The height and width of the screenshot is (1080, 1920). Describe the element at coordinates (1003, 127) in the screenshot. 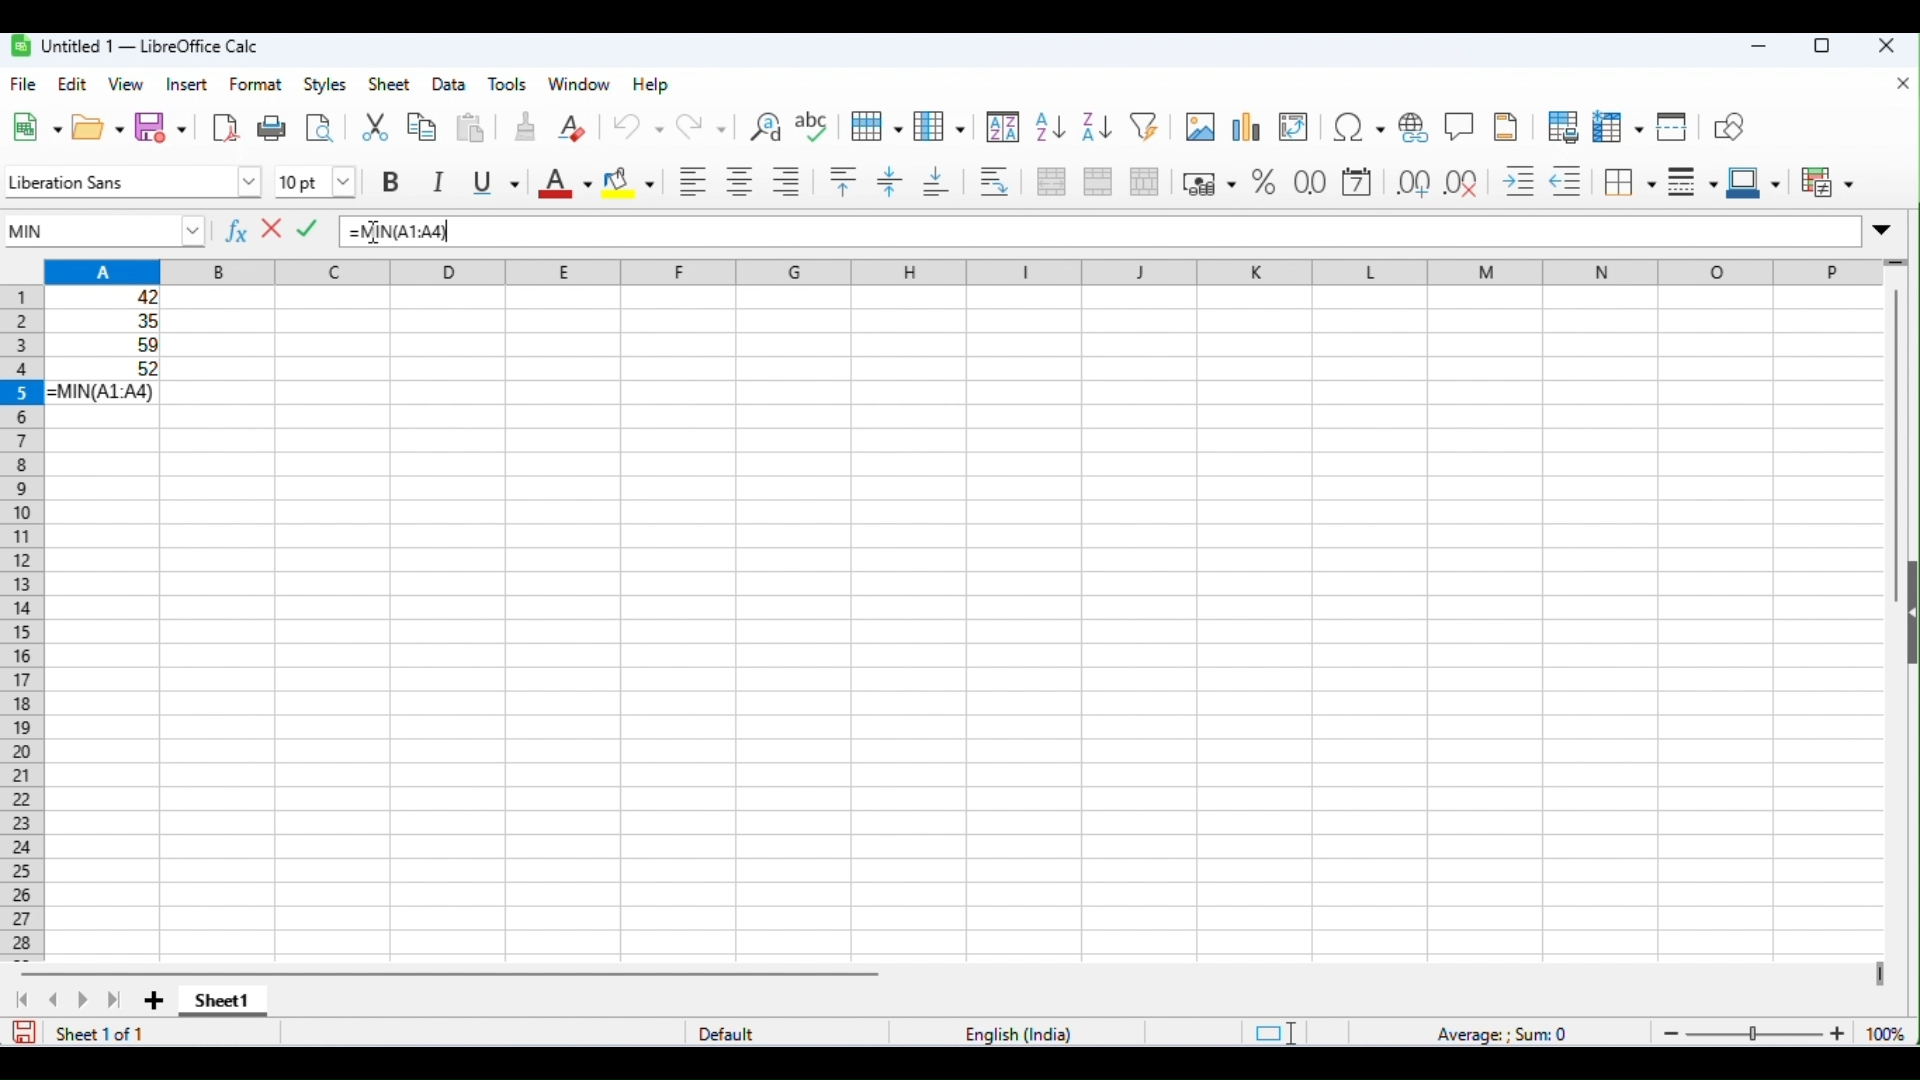

I see `sort` at that location.